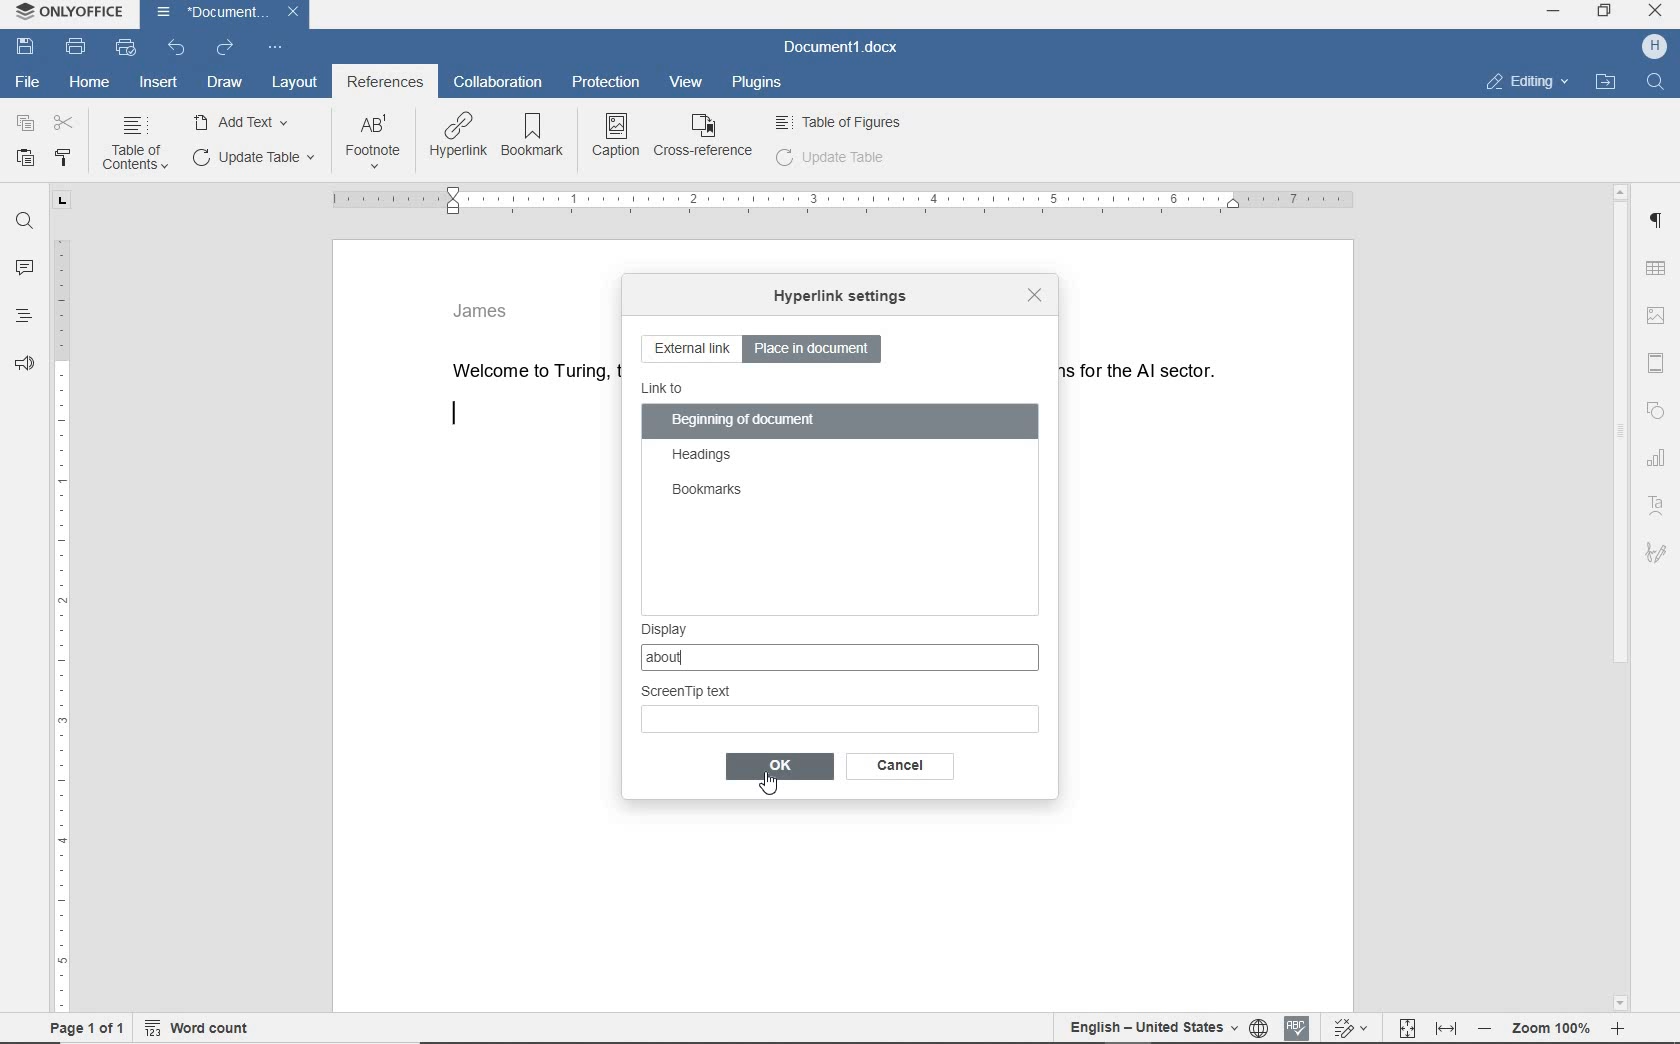 The height and width of the screenshot is (1044, 1680). What do you see at coordinates (1489, 1031) in the screenshot?
I see `zoom out` at bounding box center [1489, 1031].